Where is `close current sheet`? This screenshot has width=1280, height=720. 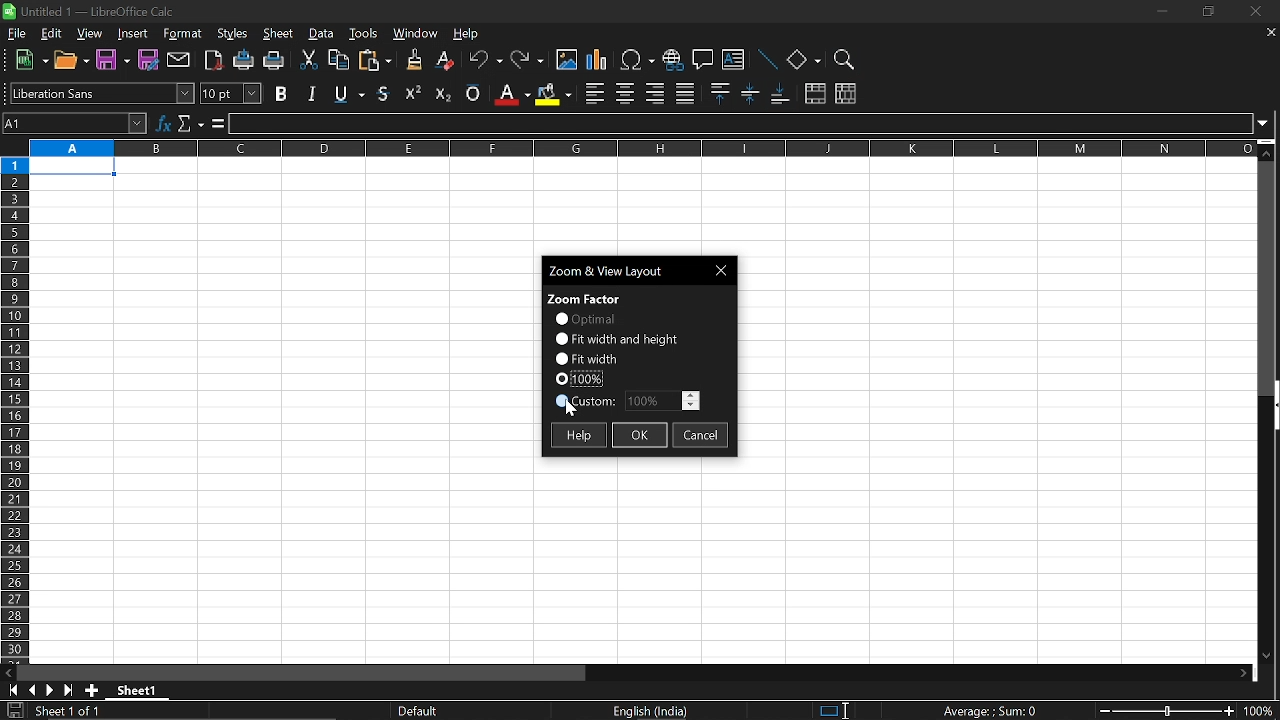
close current sheet is located at coordinates (1269, 34).